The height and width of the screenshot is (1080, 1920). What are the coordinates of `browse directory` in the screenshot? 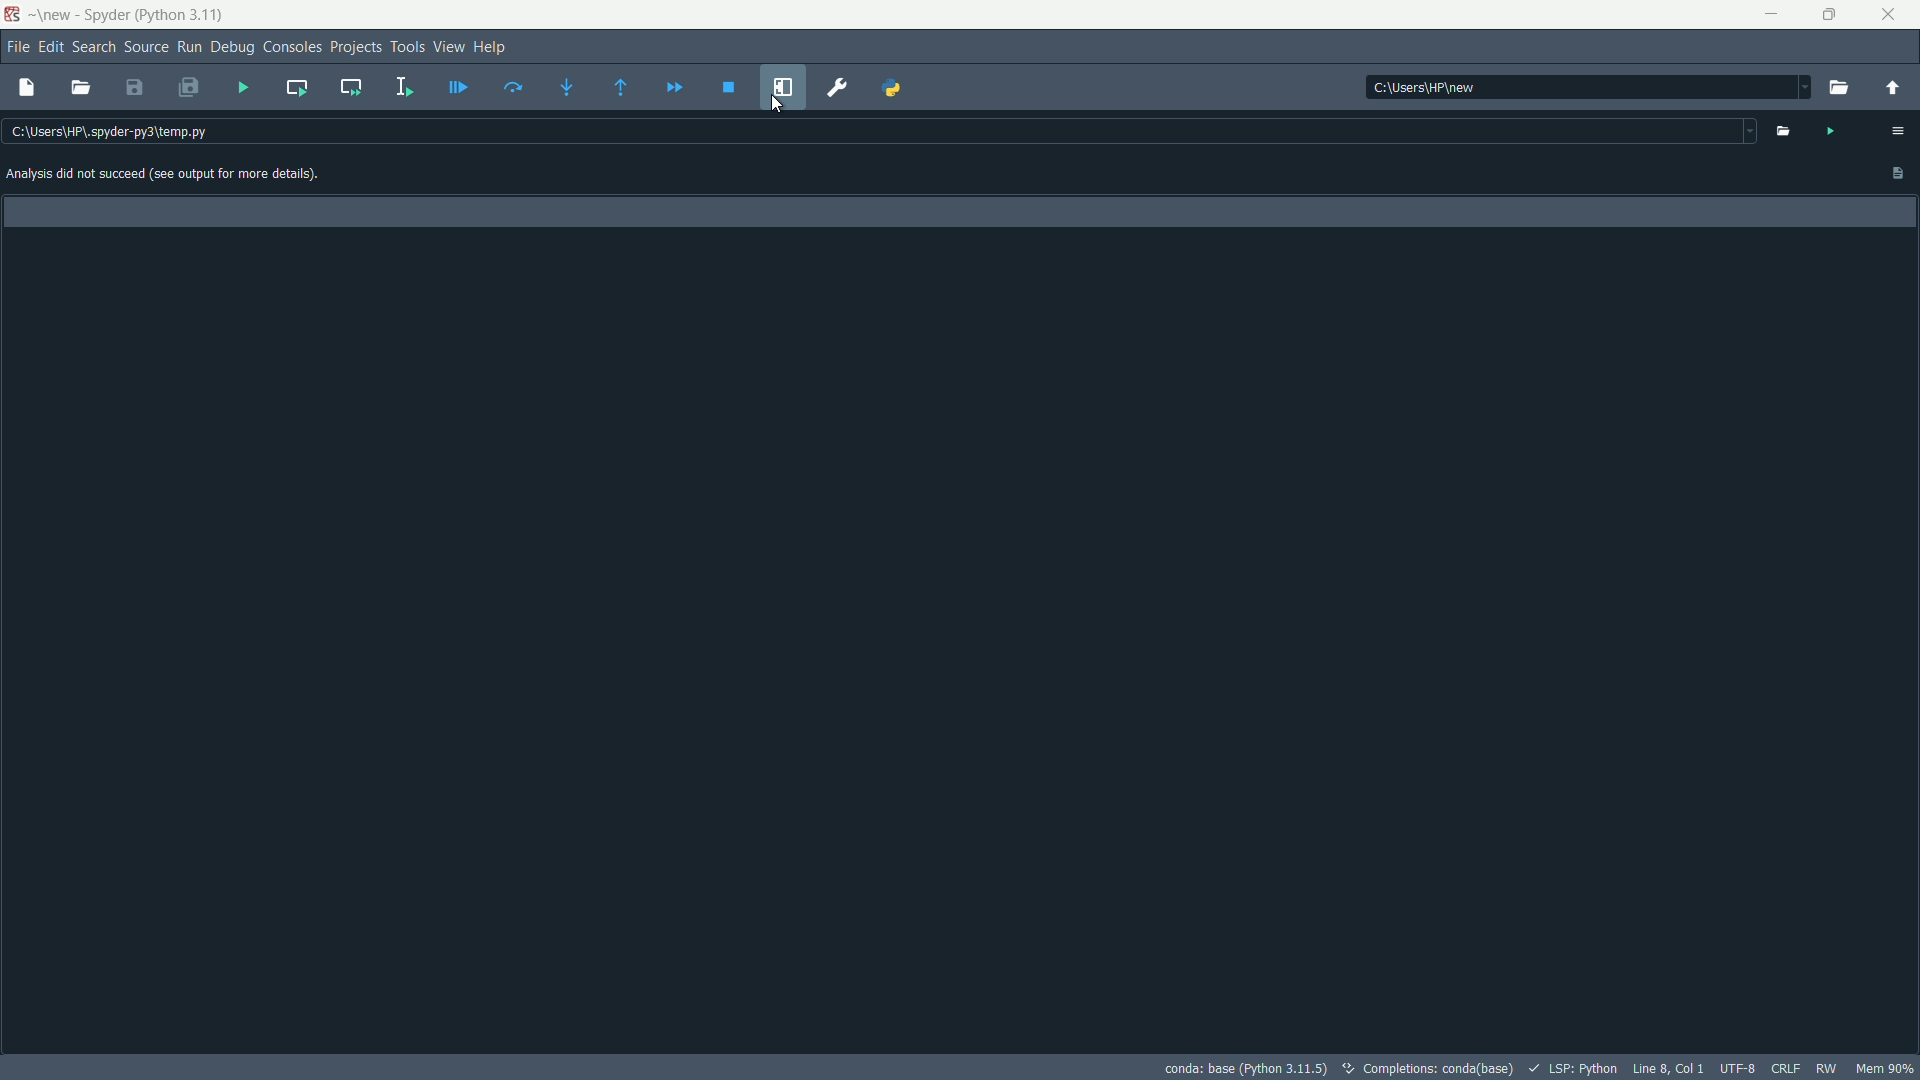 It's located at (1839, 89).